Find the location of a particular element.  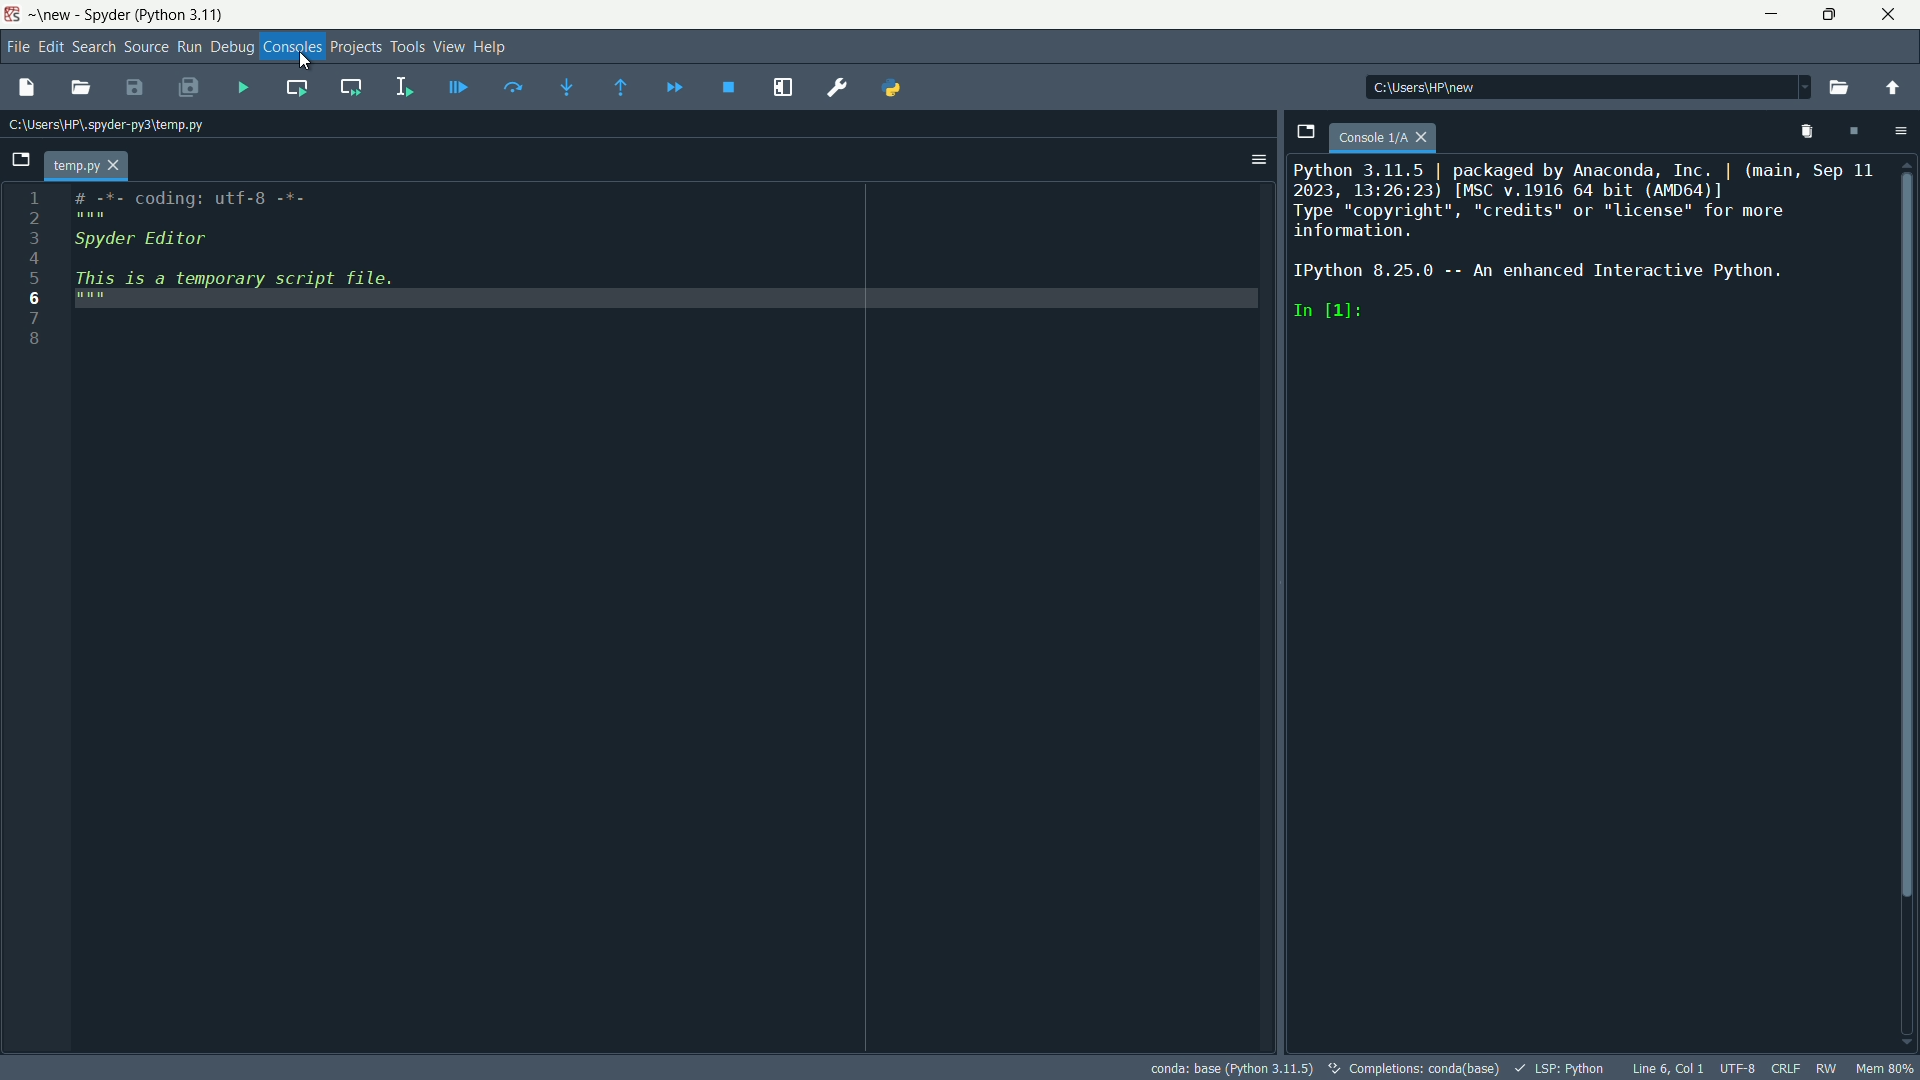

completetions:conda is located at coordinates (1413, 1069).